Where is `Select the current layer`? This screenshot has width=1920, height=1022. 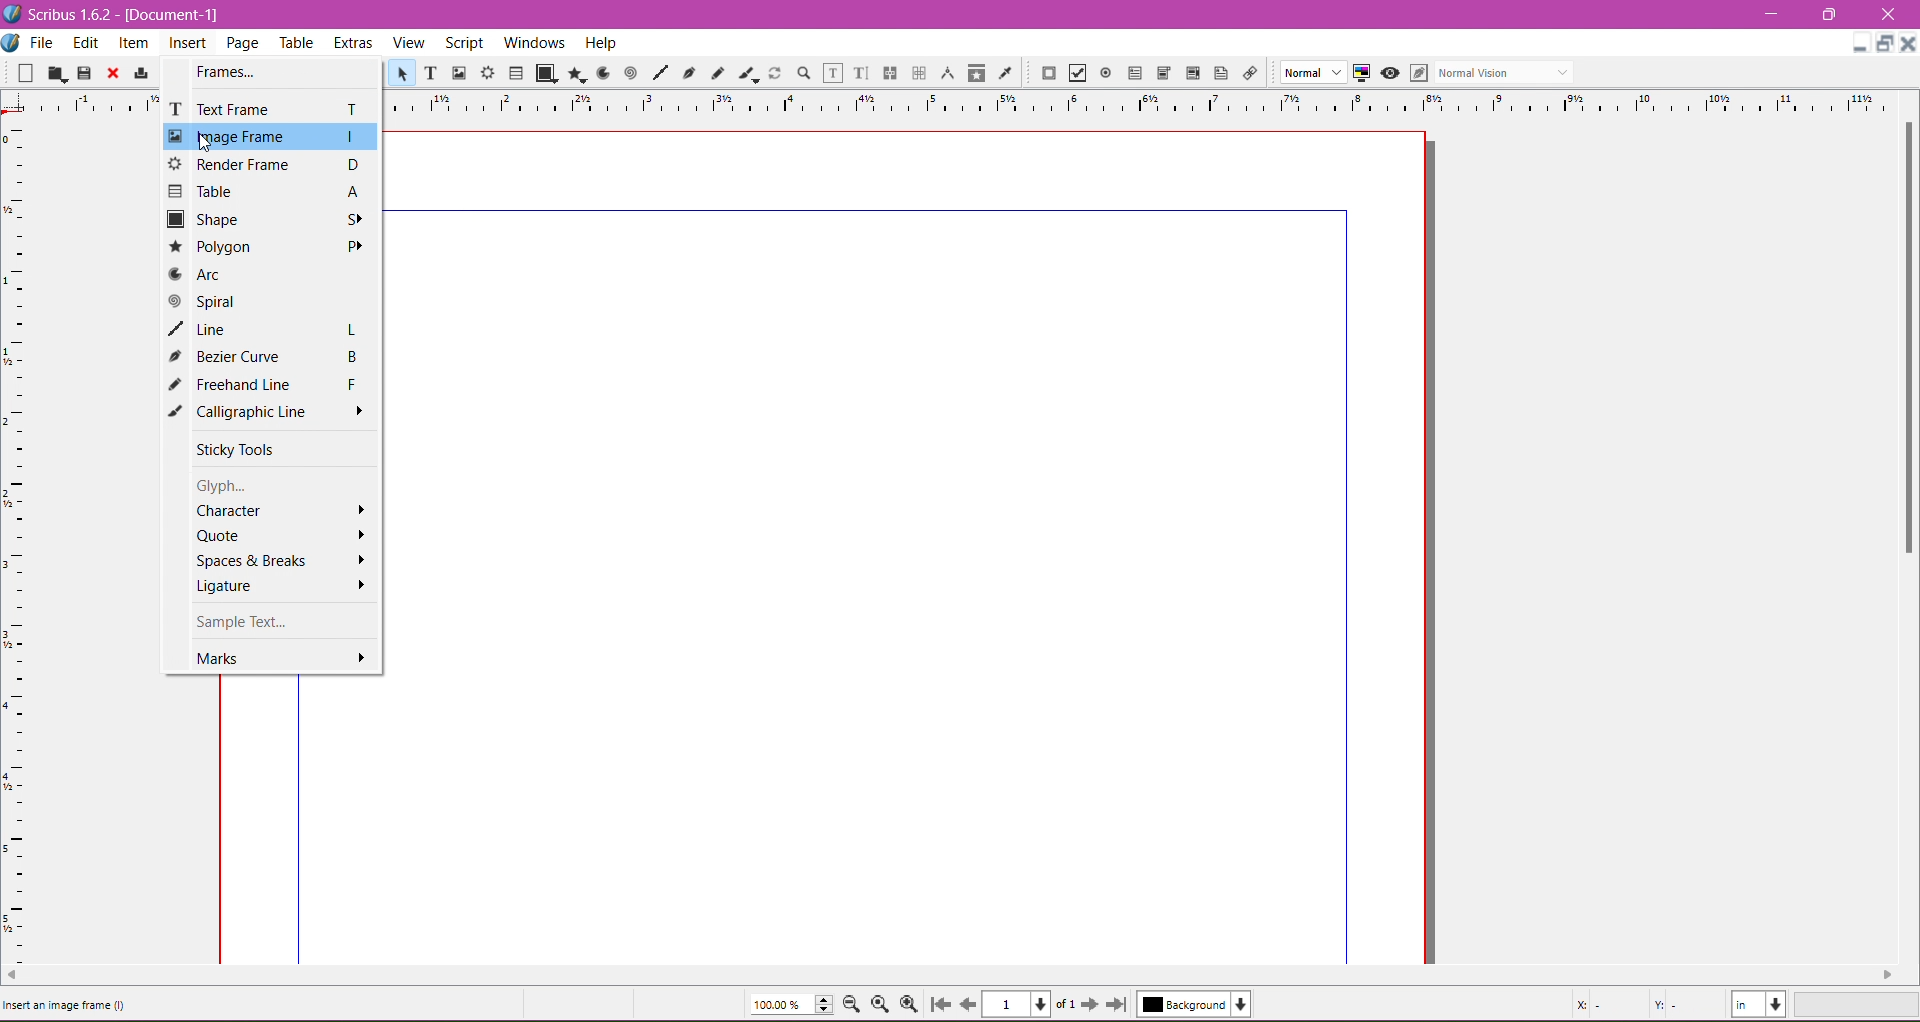 Select the current layer is located at coordinates (1194, 1004).